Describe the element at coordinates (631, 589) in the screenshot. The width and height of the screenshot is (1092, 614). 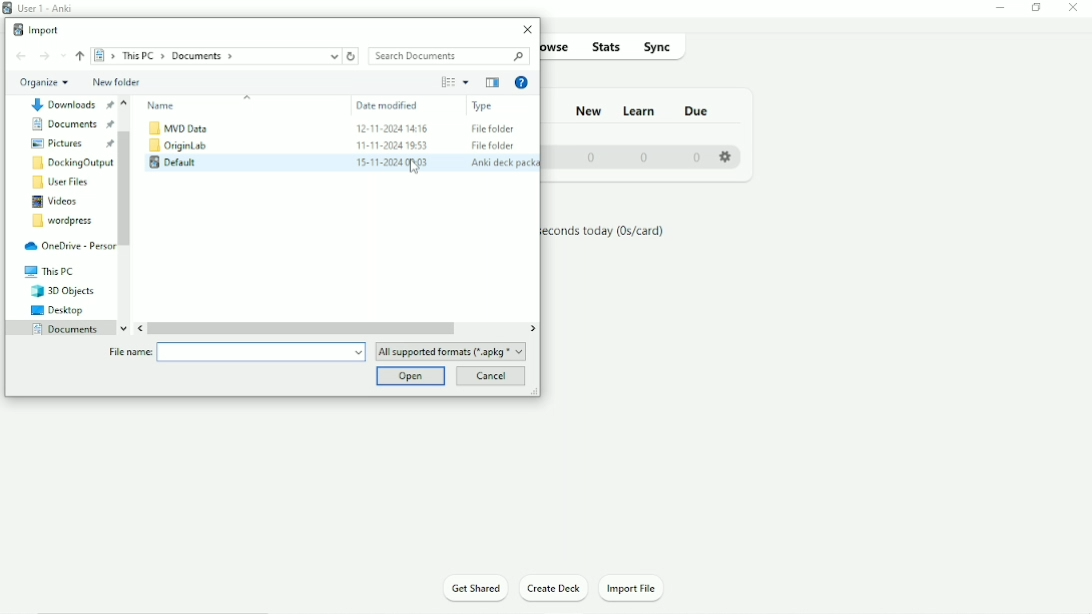
I see `Import File` at that location.